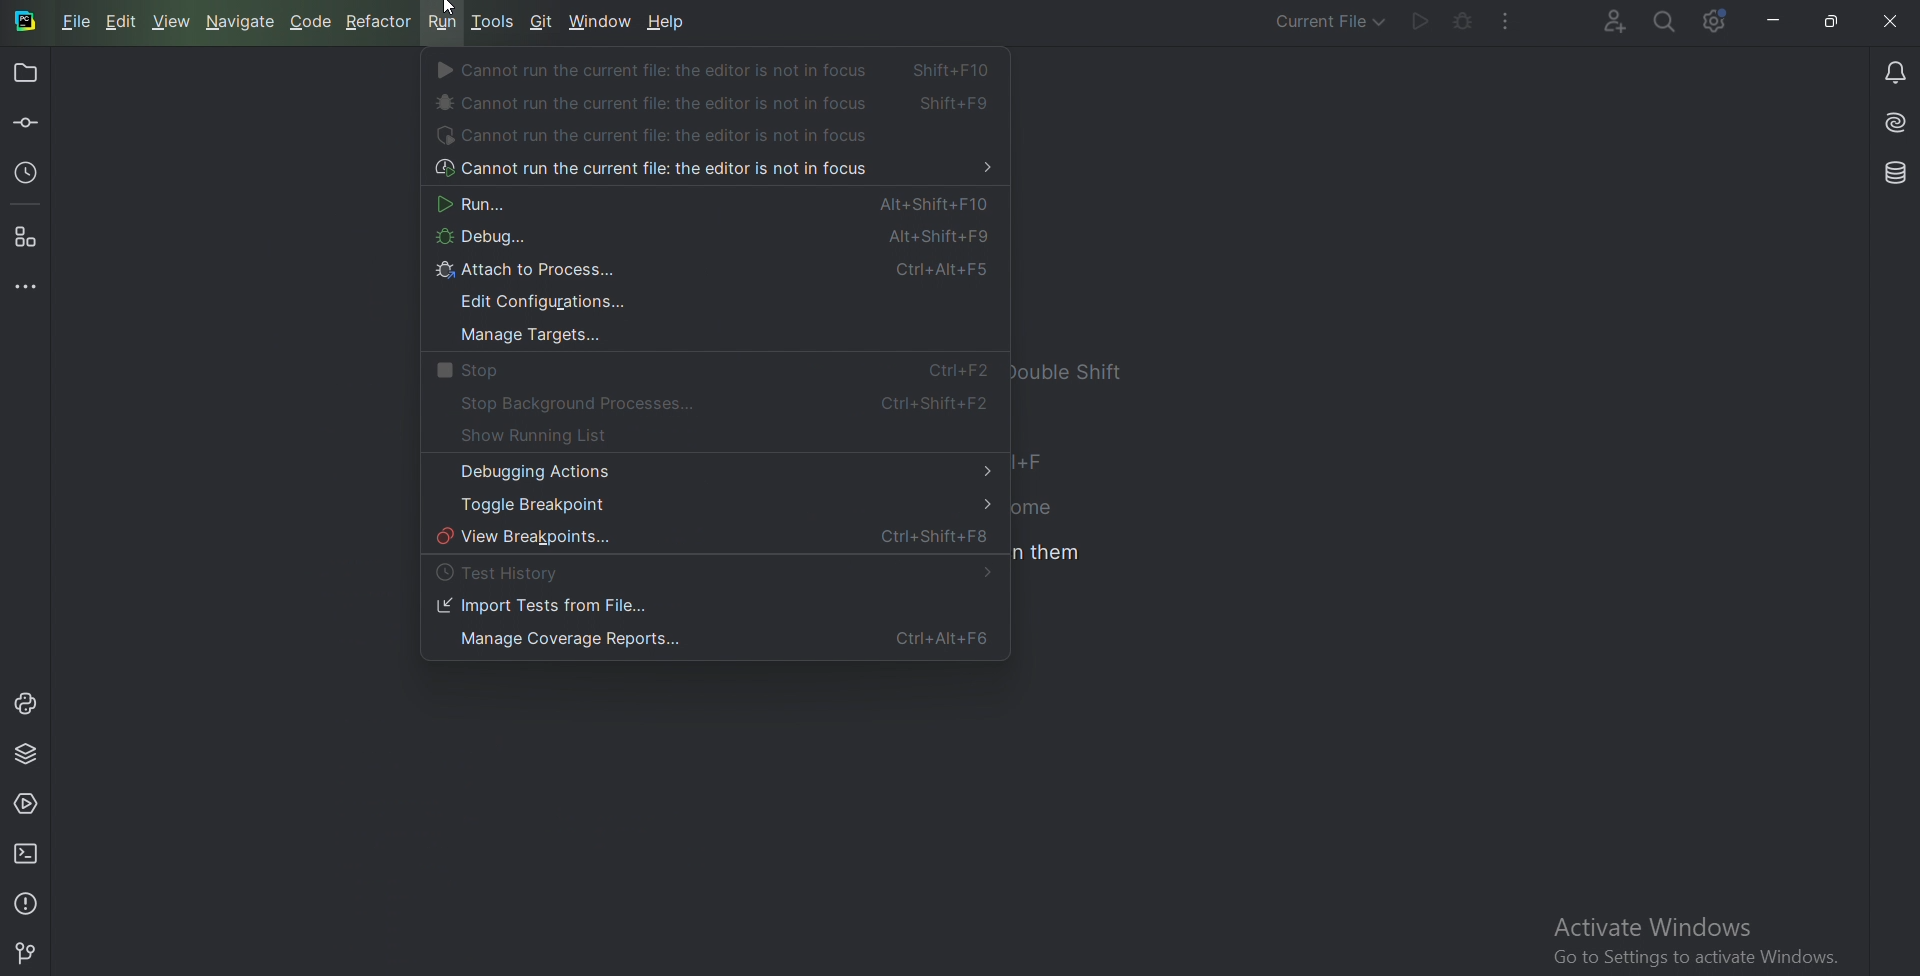  What do you see at coordinates (1893, 123) in the screenshot?
I see `Install AI Assistant` at bounding box center [1893, 123].